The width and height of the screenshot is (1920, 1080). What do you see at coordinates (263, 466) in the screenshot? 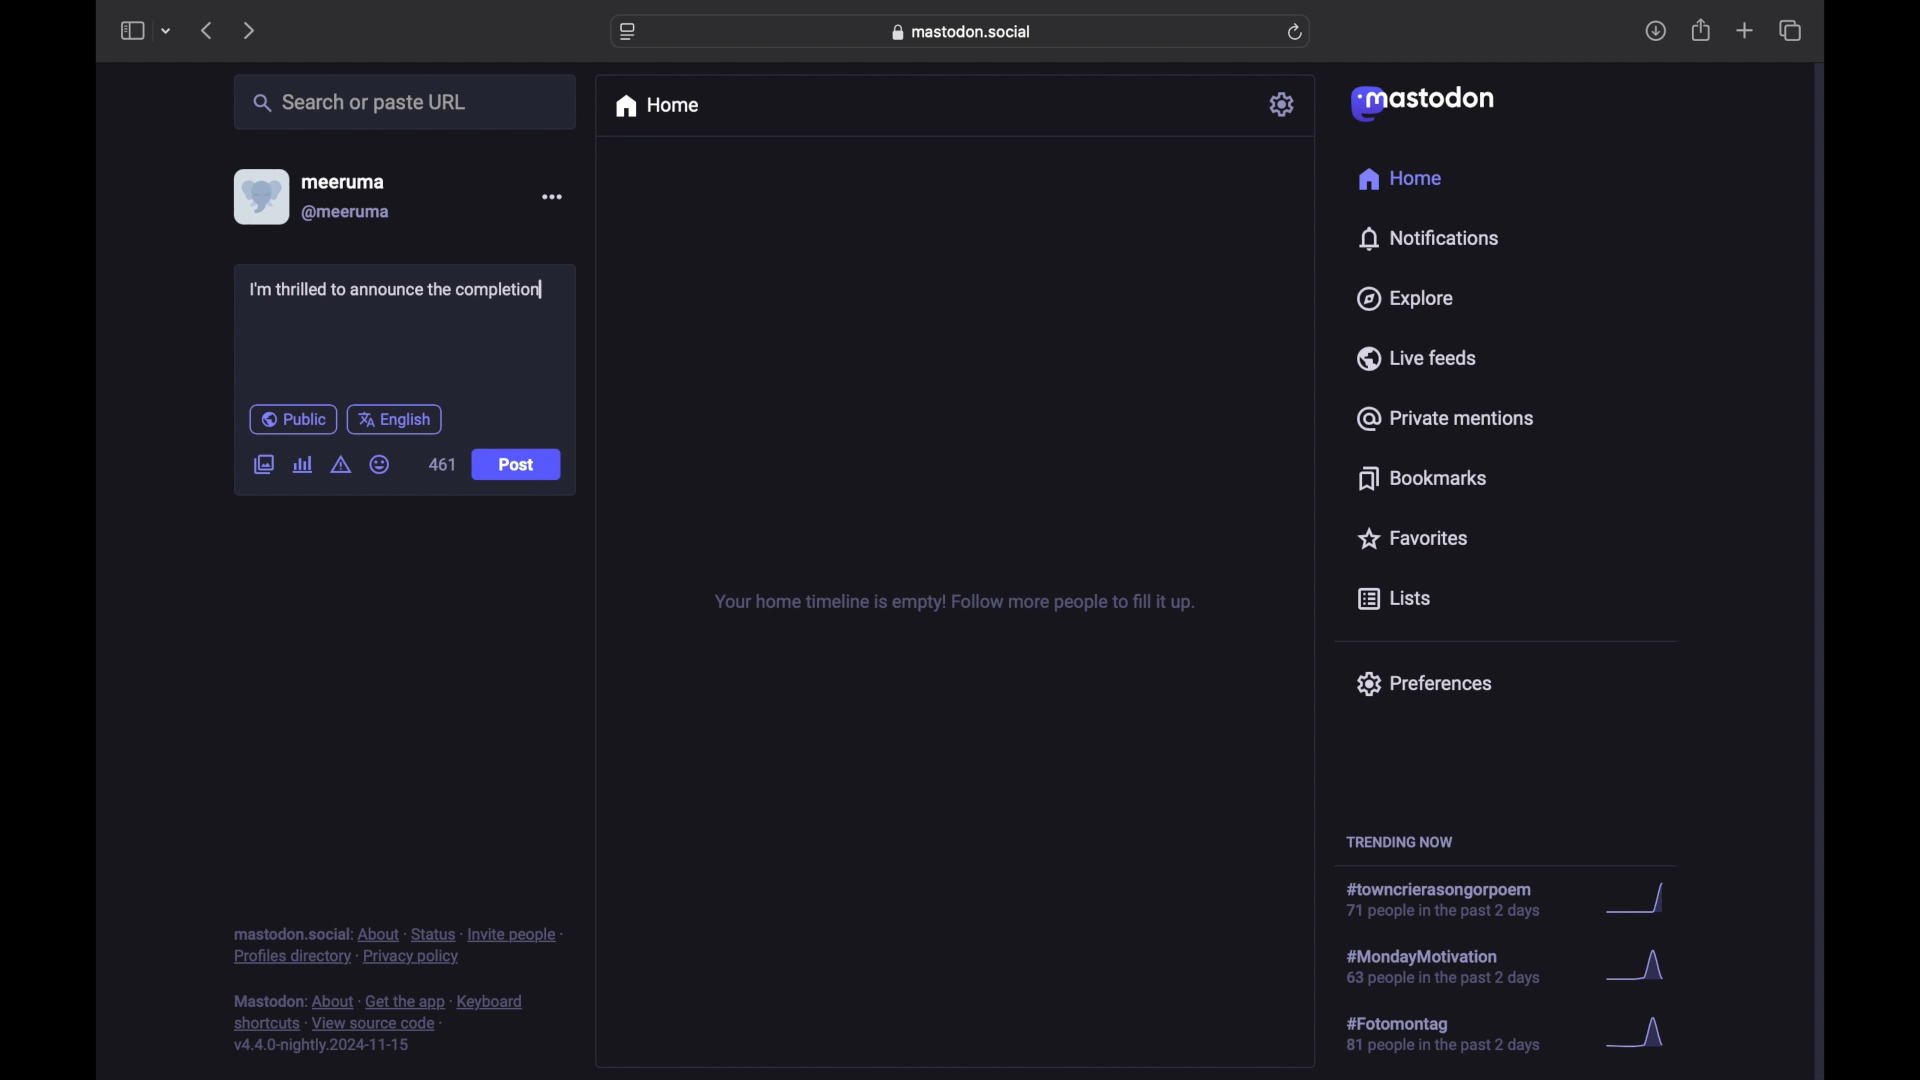
I see `add image` at bounding box center [263, 466].